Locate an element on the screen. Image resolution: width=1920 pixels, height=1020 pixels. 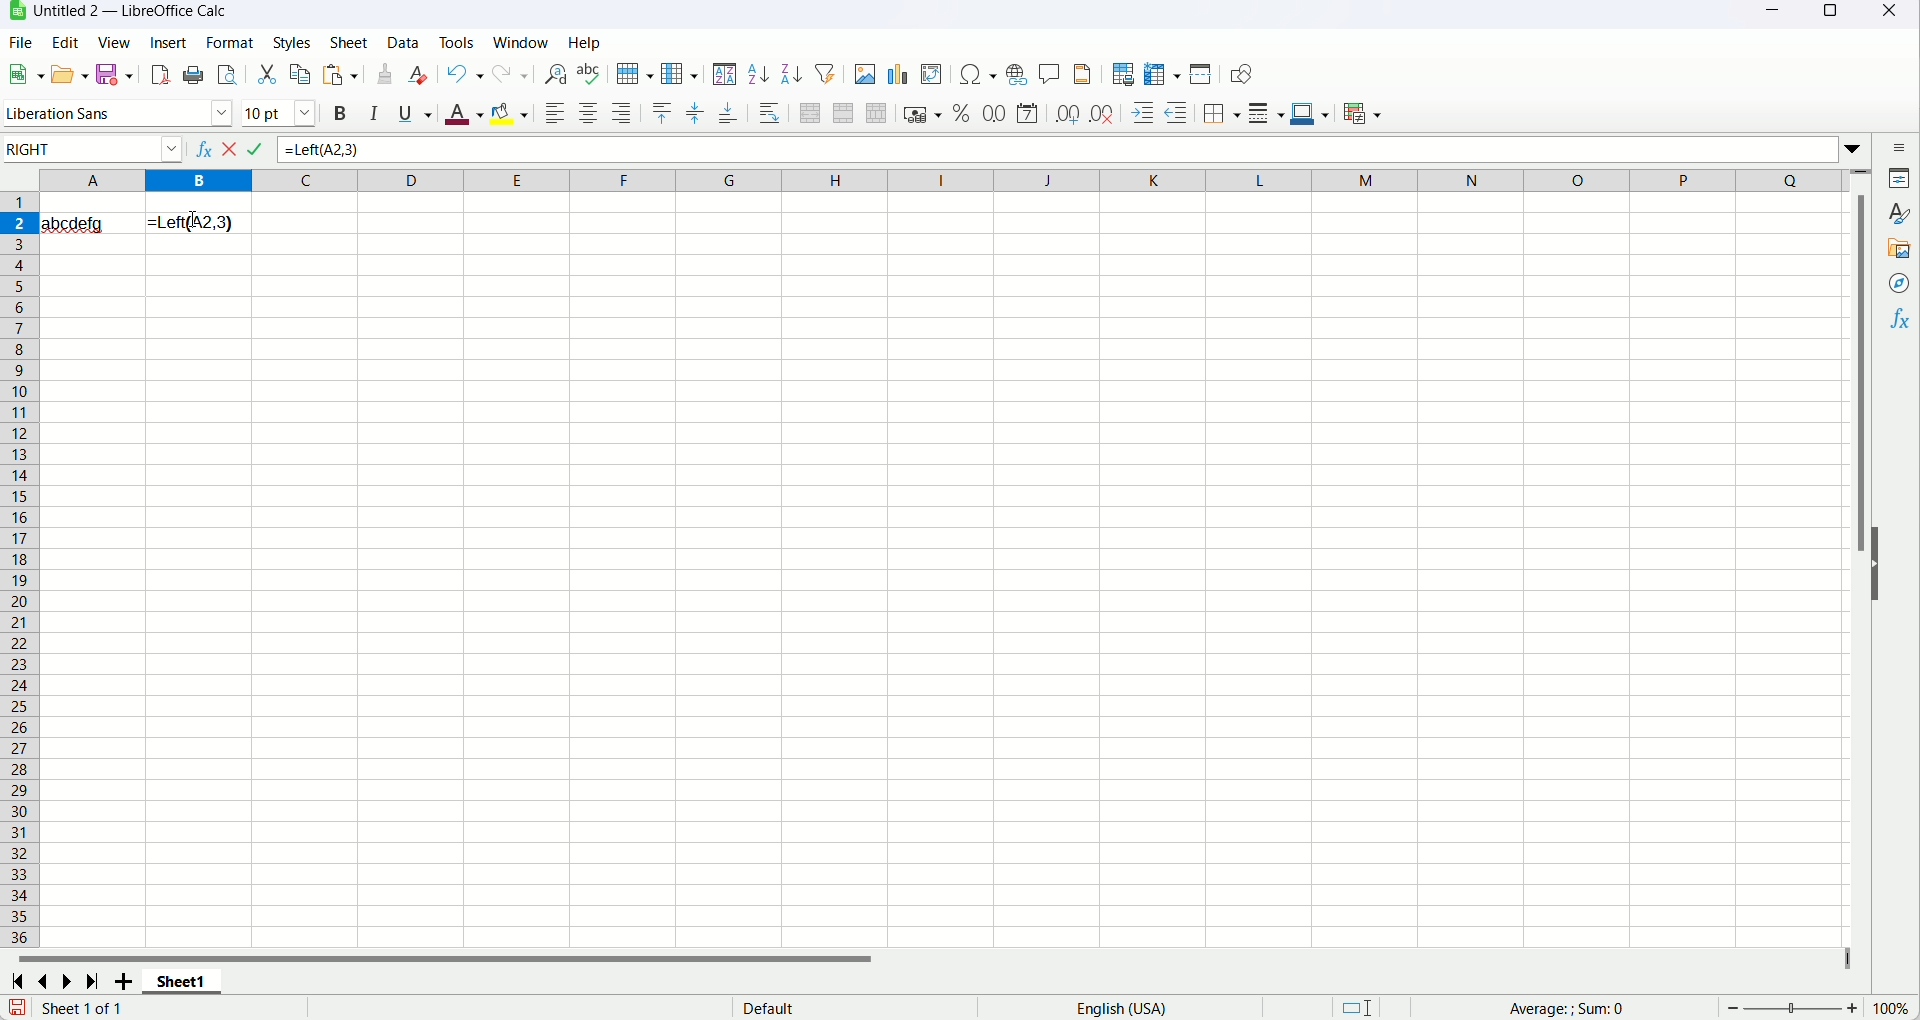
align left is located at coordinates (558, 113).